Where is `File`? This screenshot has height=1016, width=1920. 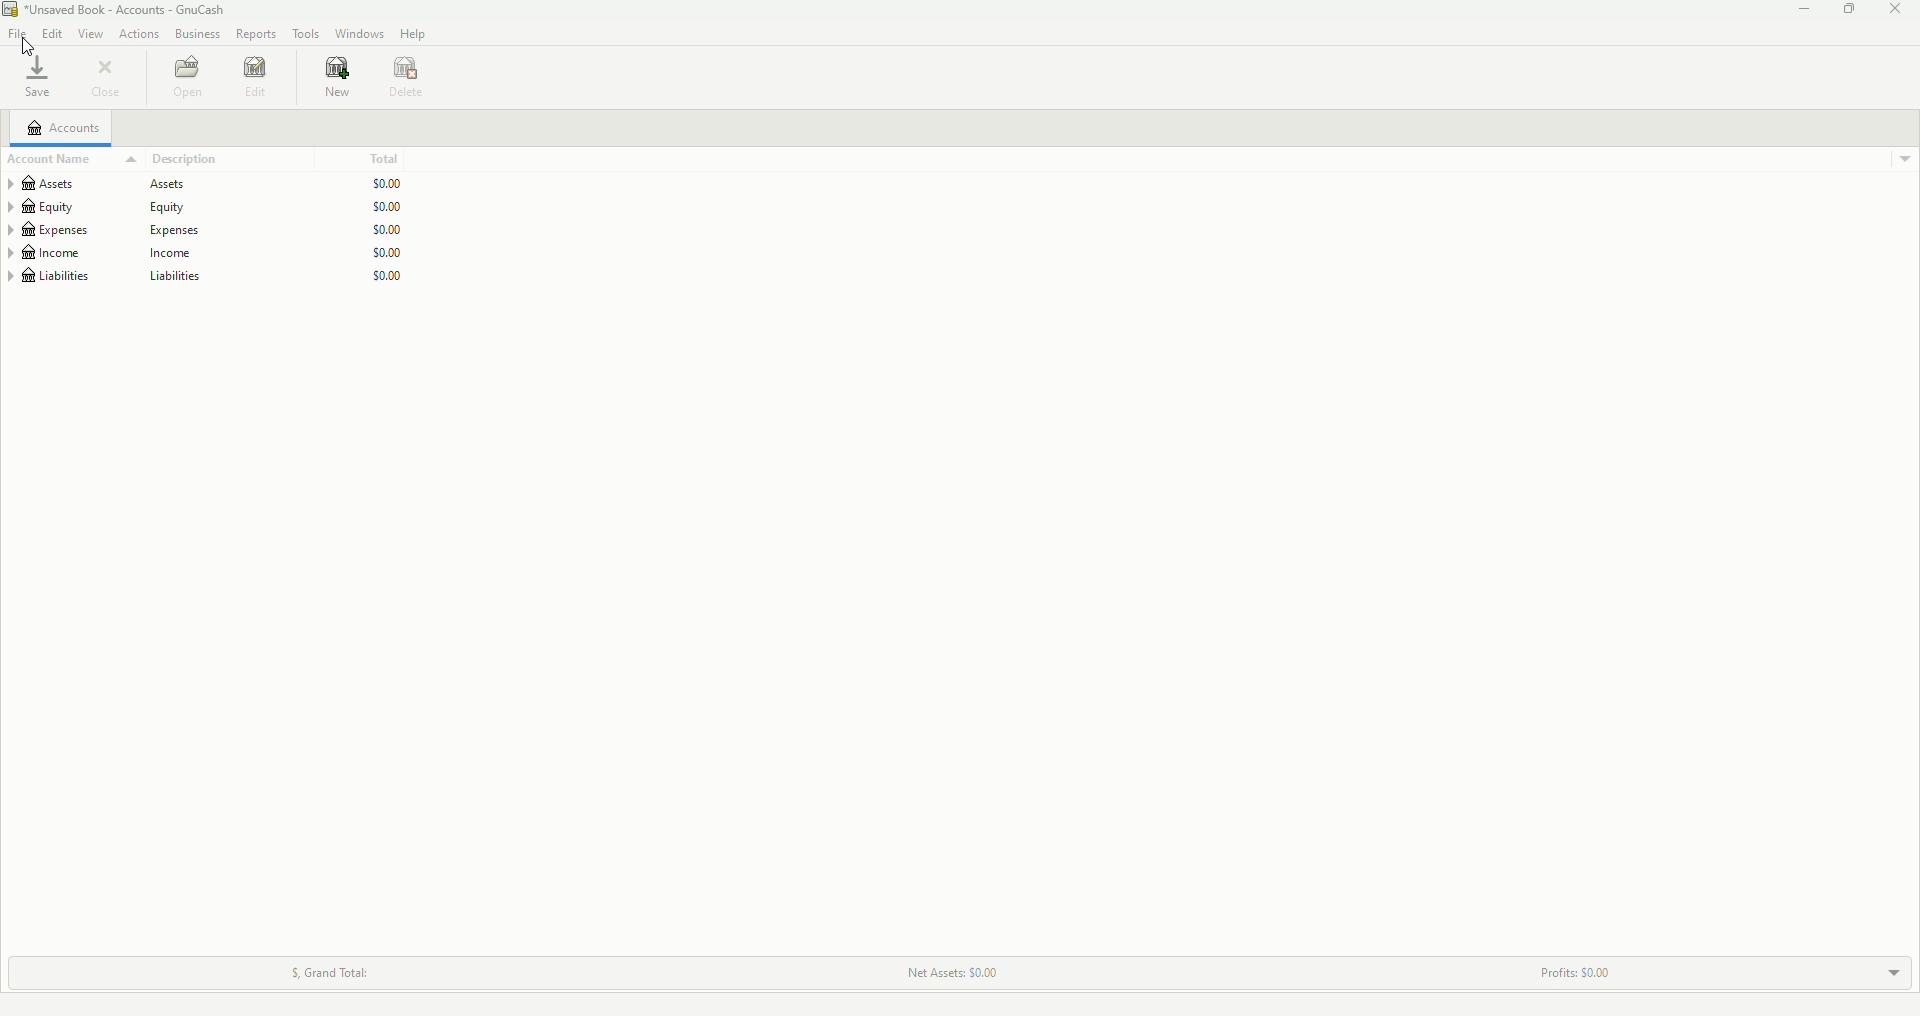 File is located at coordinates (17, 36).